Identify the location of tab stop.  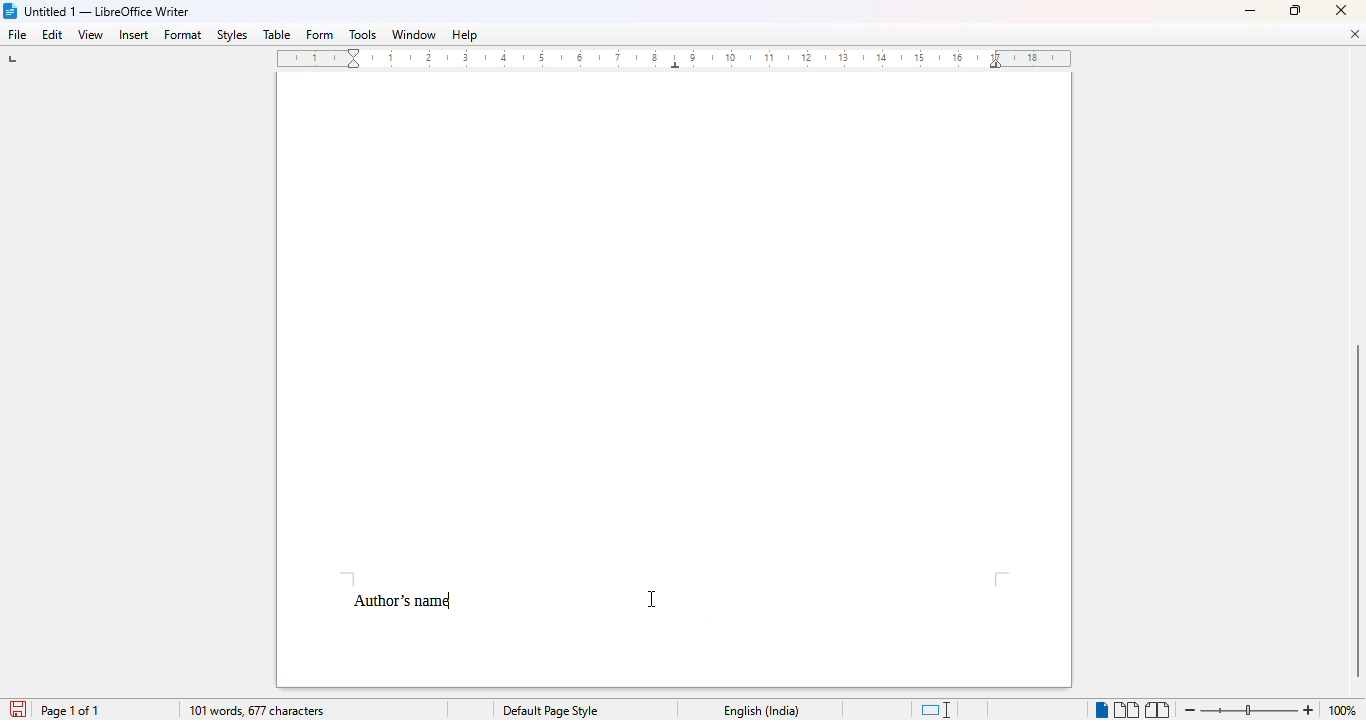
(15, 61).